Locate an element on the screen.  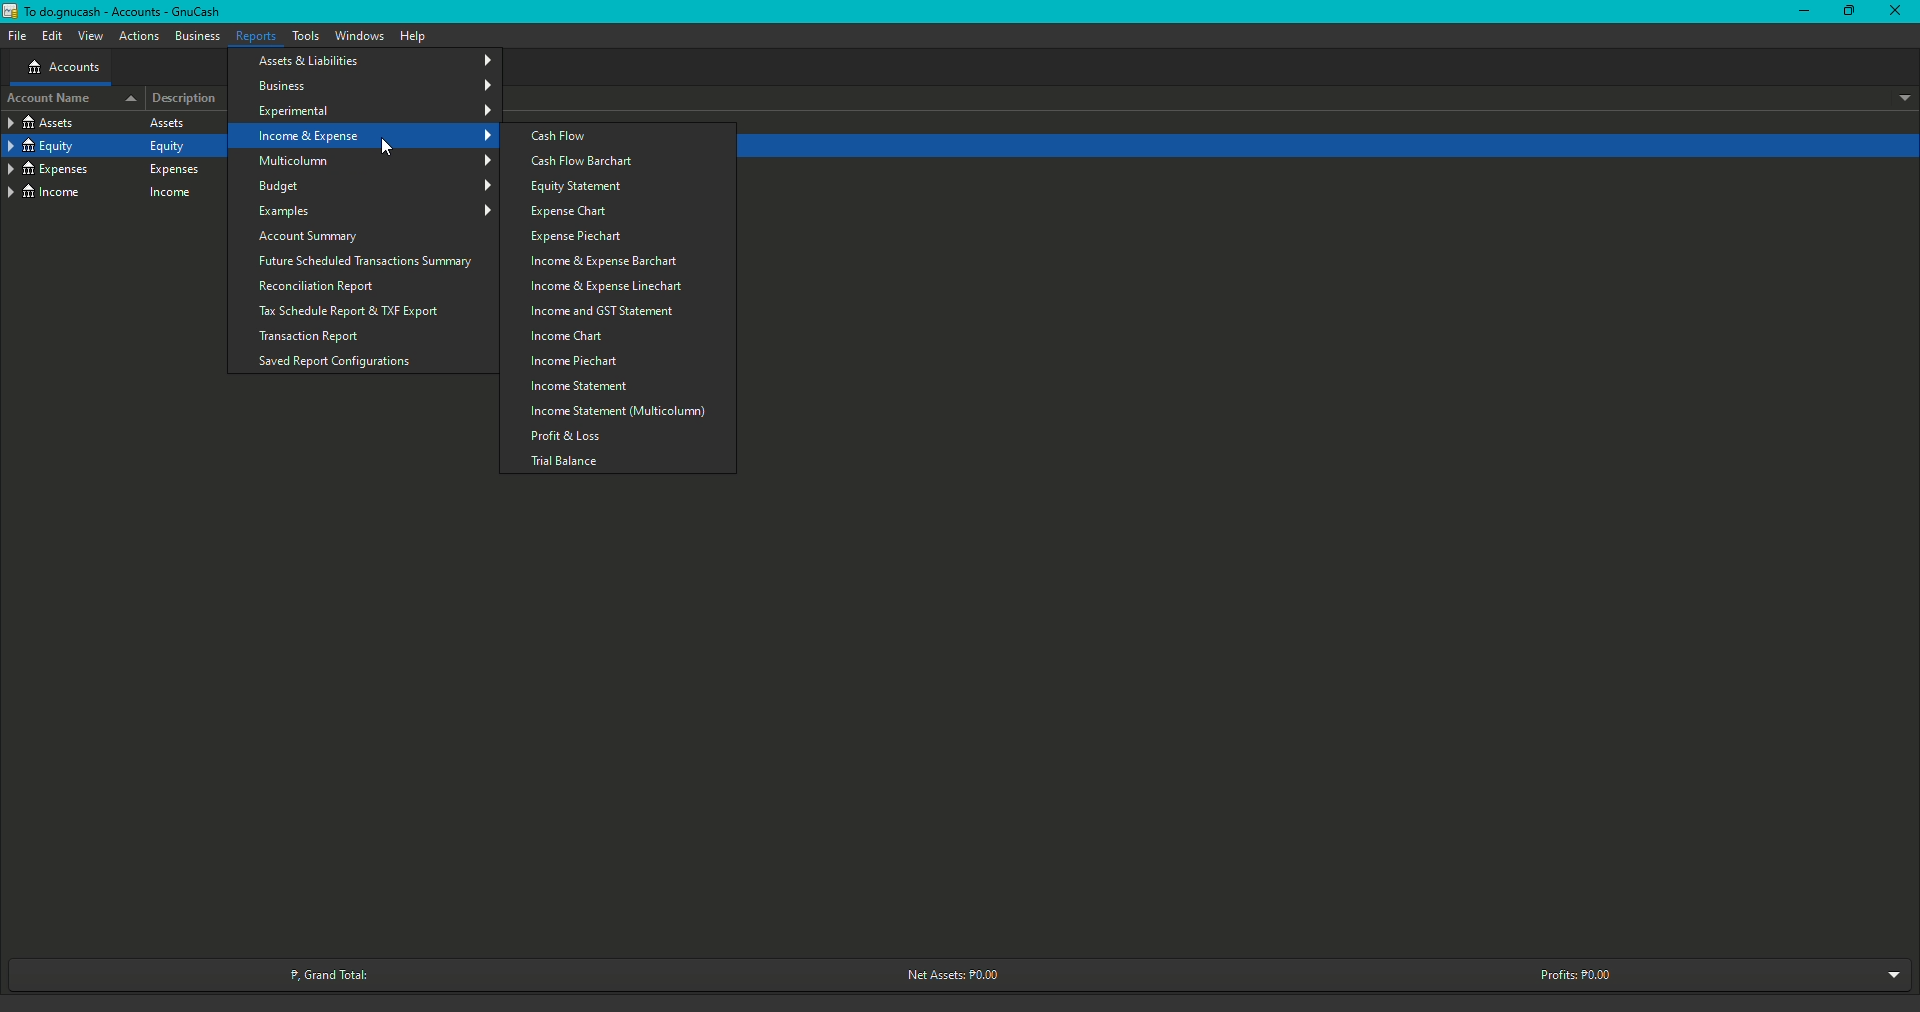
Equity Statement is located at coordinates (580, 187).